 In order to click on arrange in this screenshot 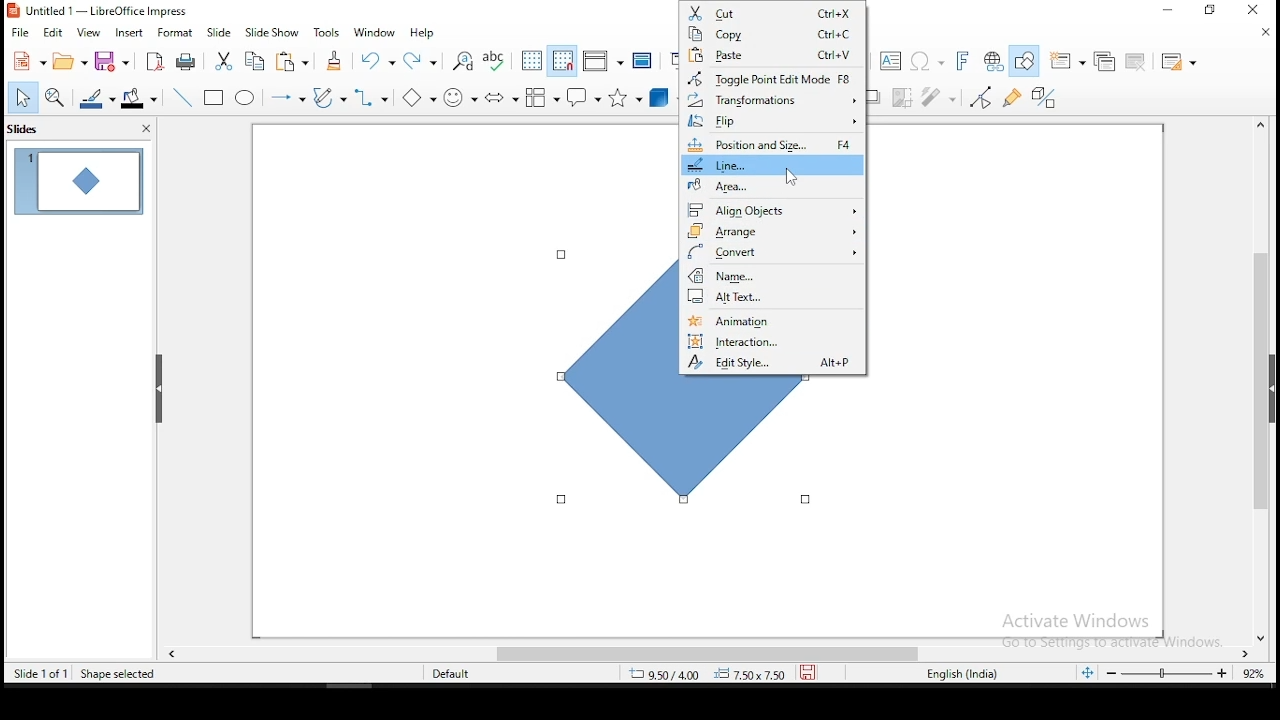, I will do `click(771, 229)`.